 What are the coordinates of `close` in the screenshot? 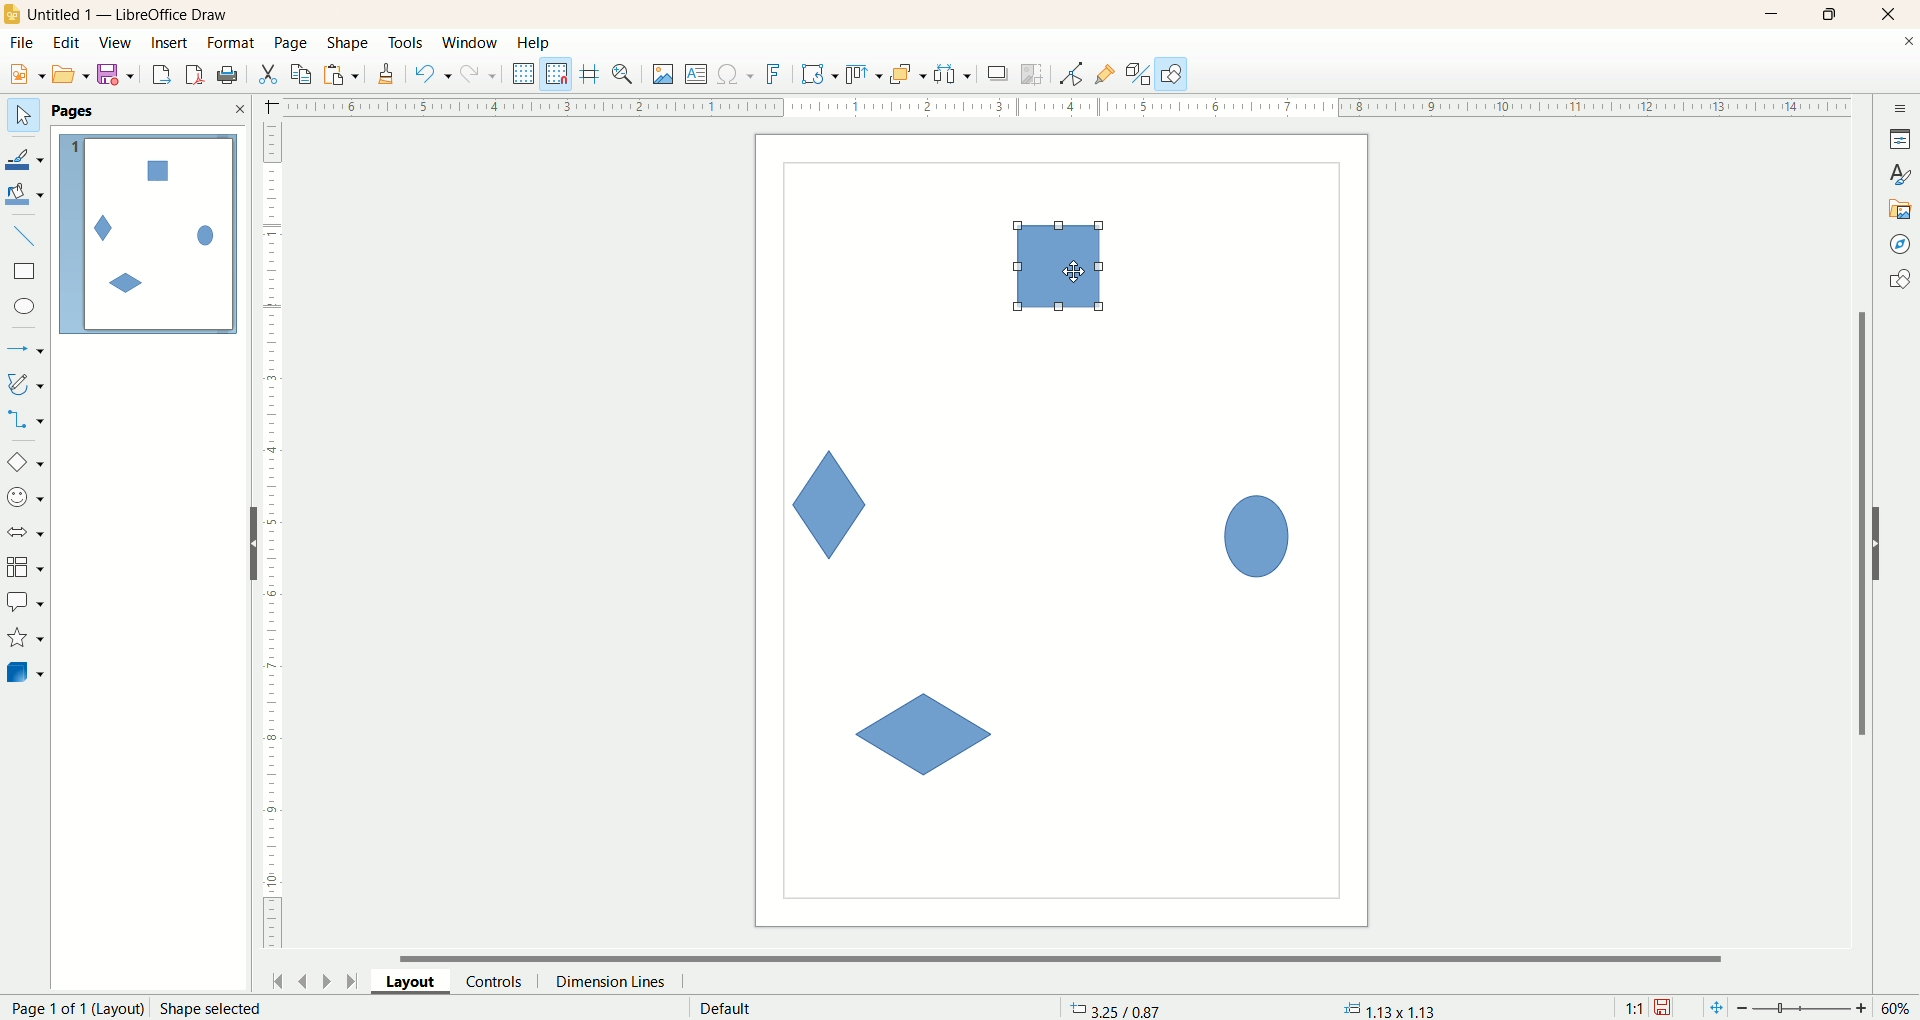 It's located at (1908, 45).